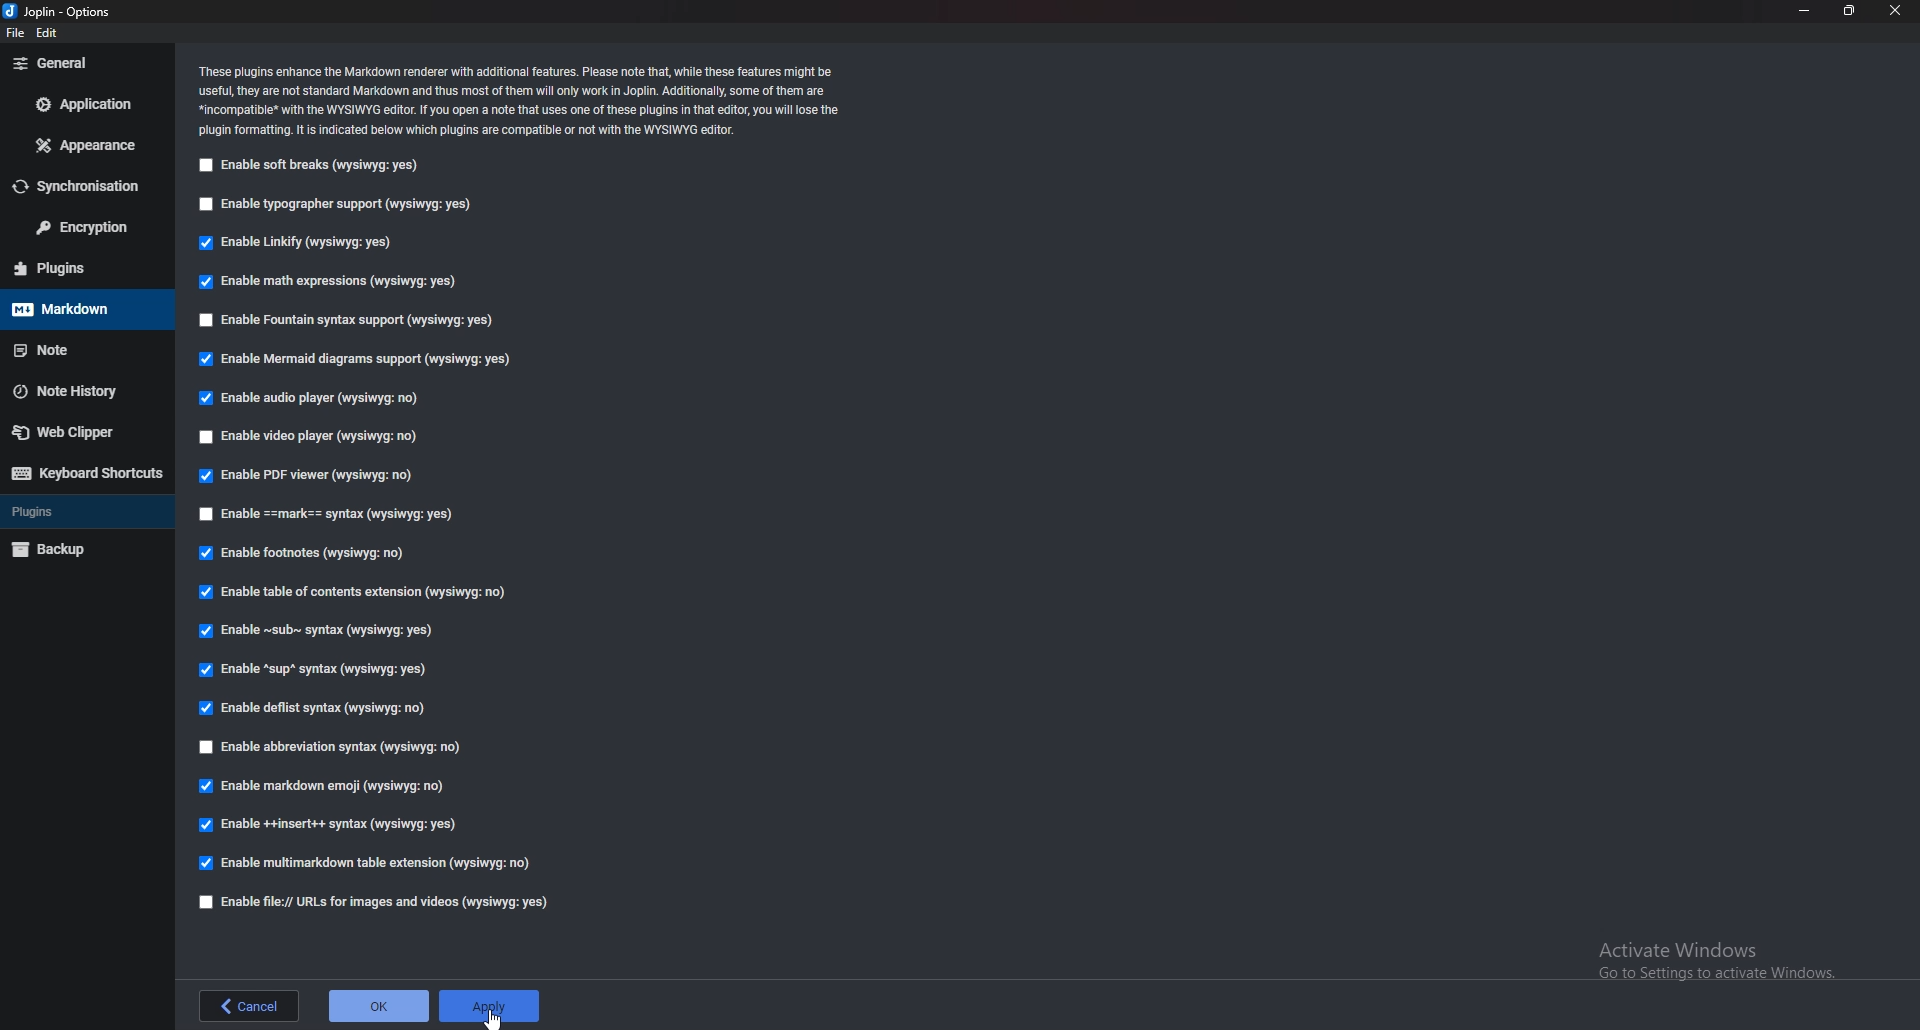 This screenshot has width=1920, height=1030. What do you see at coordinates (84, 430) in the screenshot?
I see `Web Clipper` at bounding box center [84, 430].